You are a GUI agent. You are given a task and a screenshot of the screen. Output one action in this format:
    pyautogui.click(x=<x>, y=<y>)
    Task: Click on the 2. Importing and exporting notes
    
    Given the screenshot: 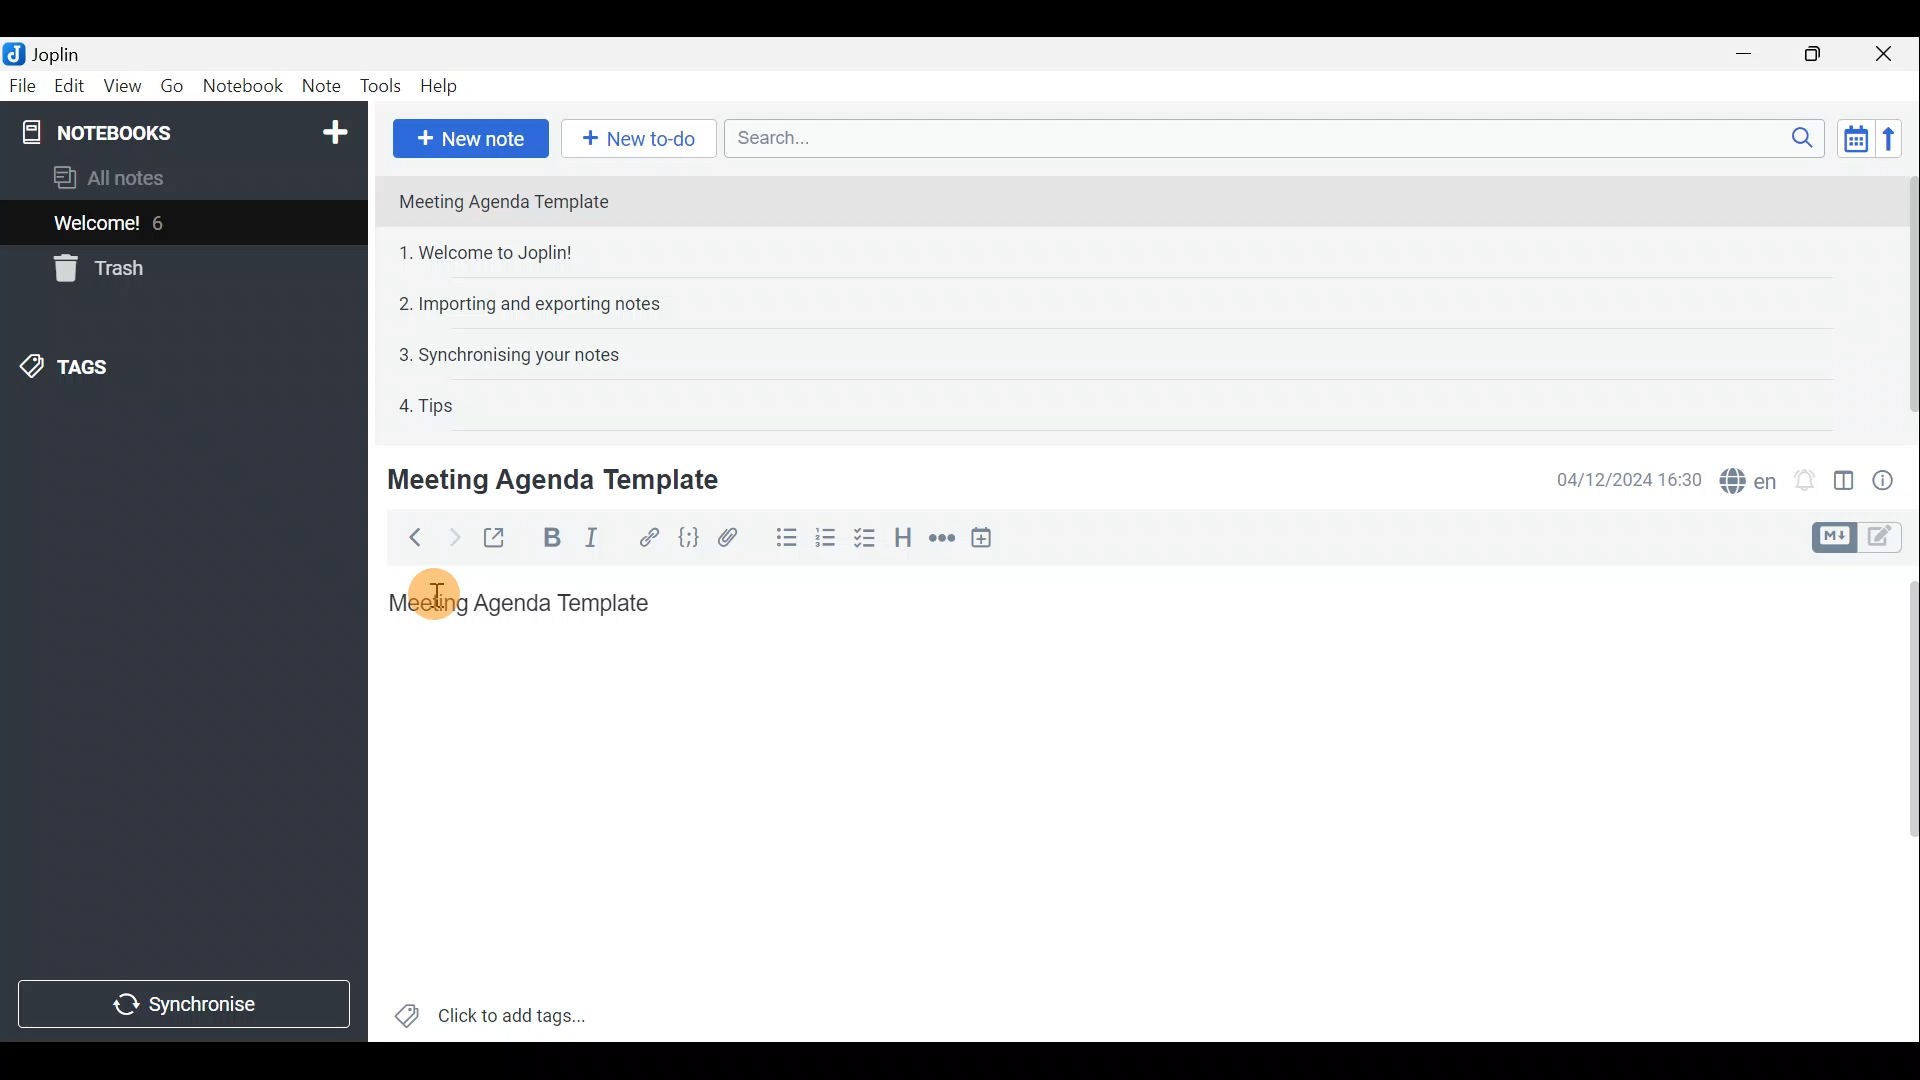 What is the action you would take?
    pyautogui.click(x=537, y=304)
    